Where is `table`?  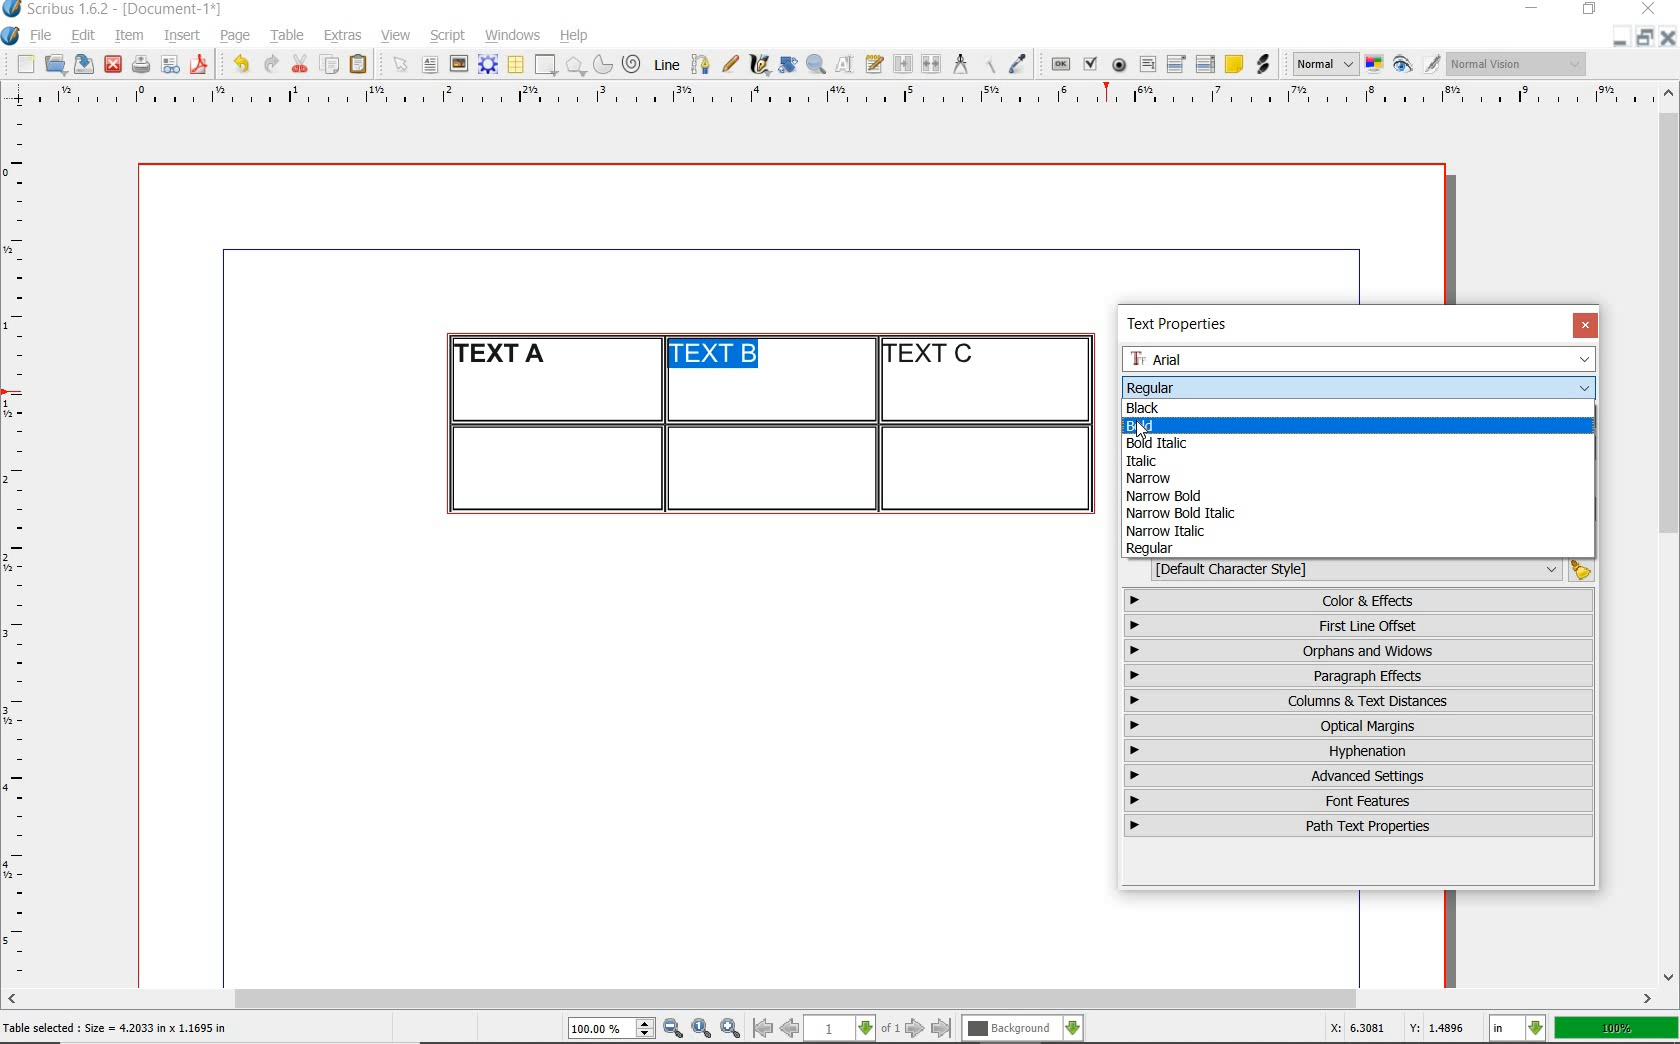 table is located at coordinates (288, 36).